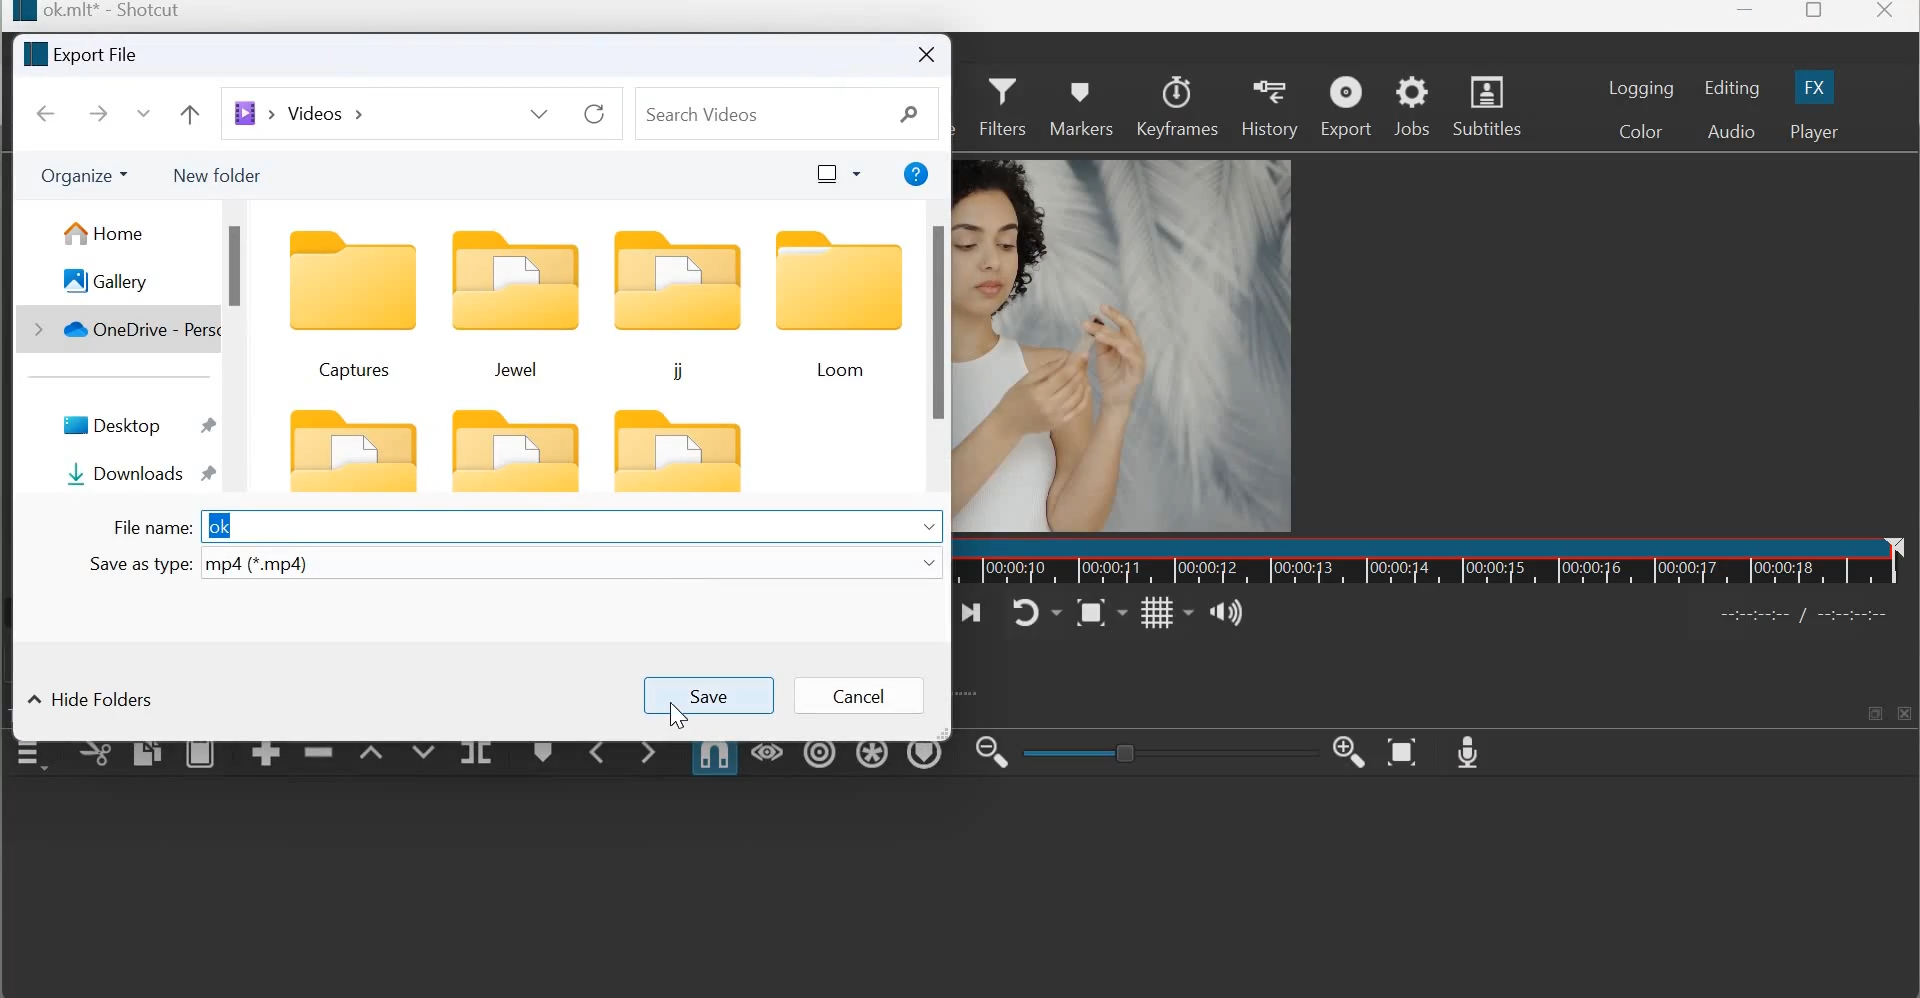 Image resolution: width=1920 pixels, height=998 pixels. I want to click on Ok, so click(220, 527).